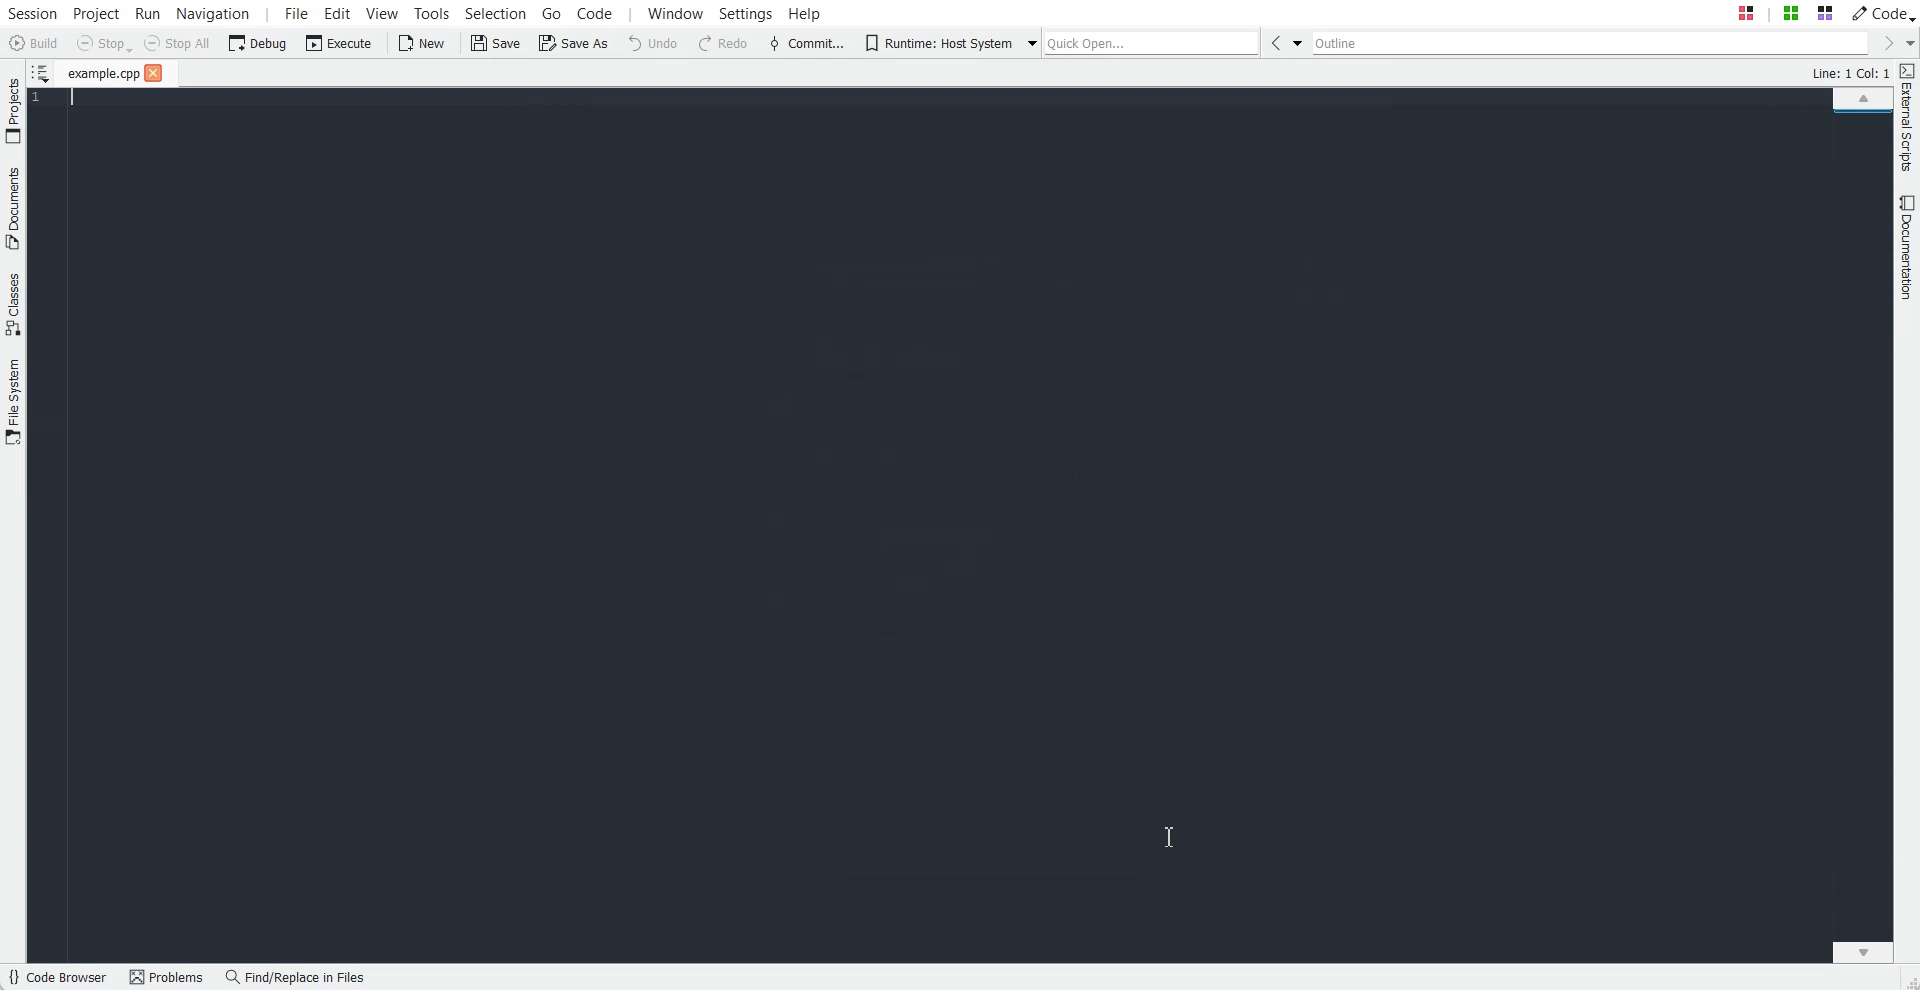  I want to click on Problems, so click(169, 978).